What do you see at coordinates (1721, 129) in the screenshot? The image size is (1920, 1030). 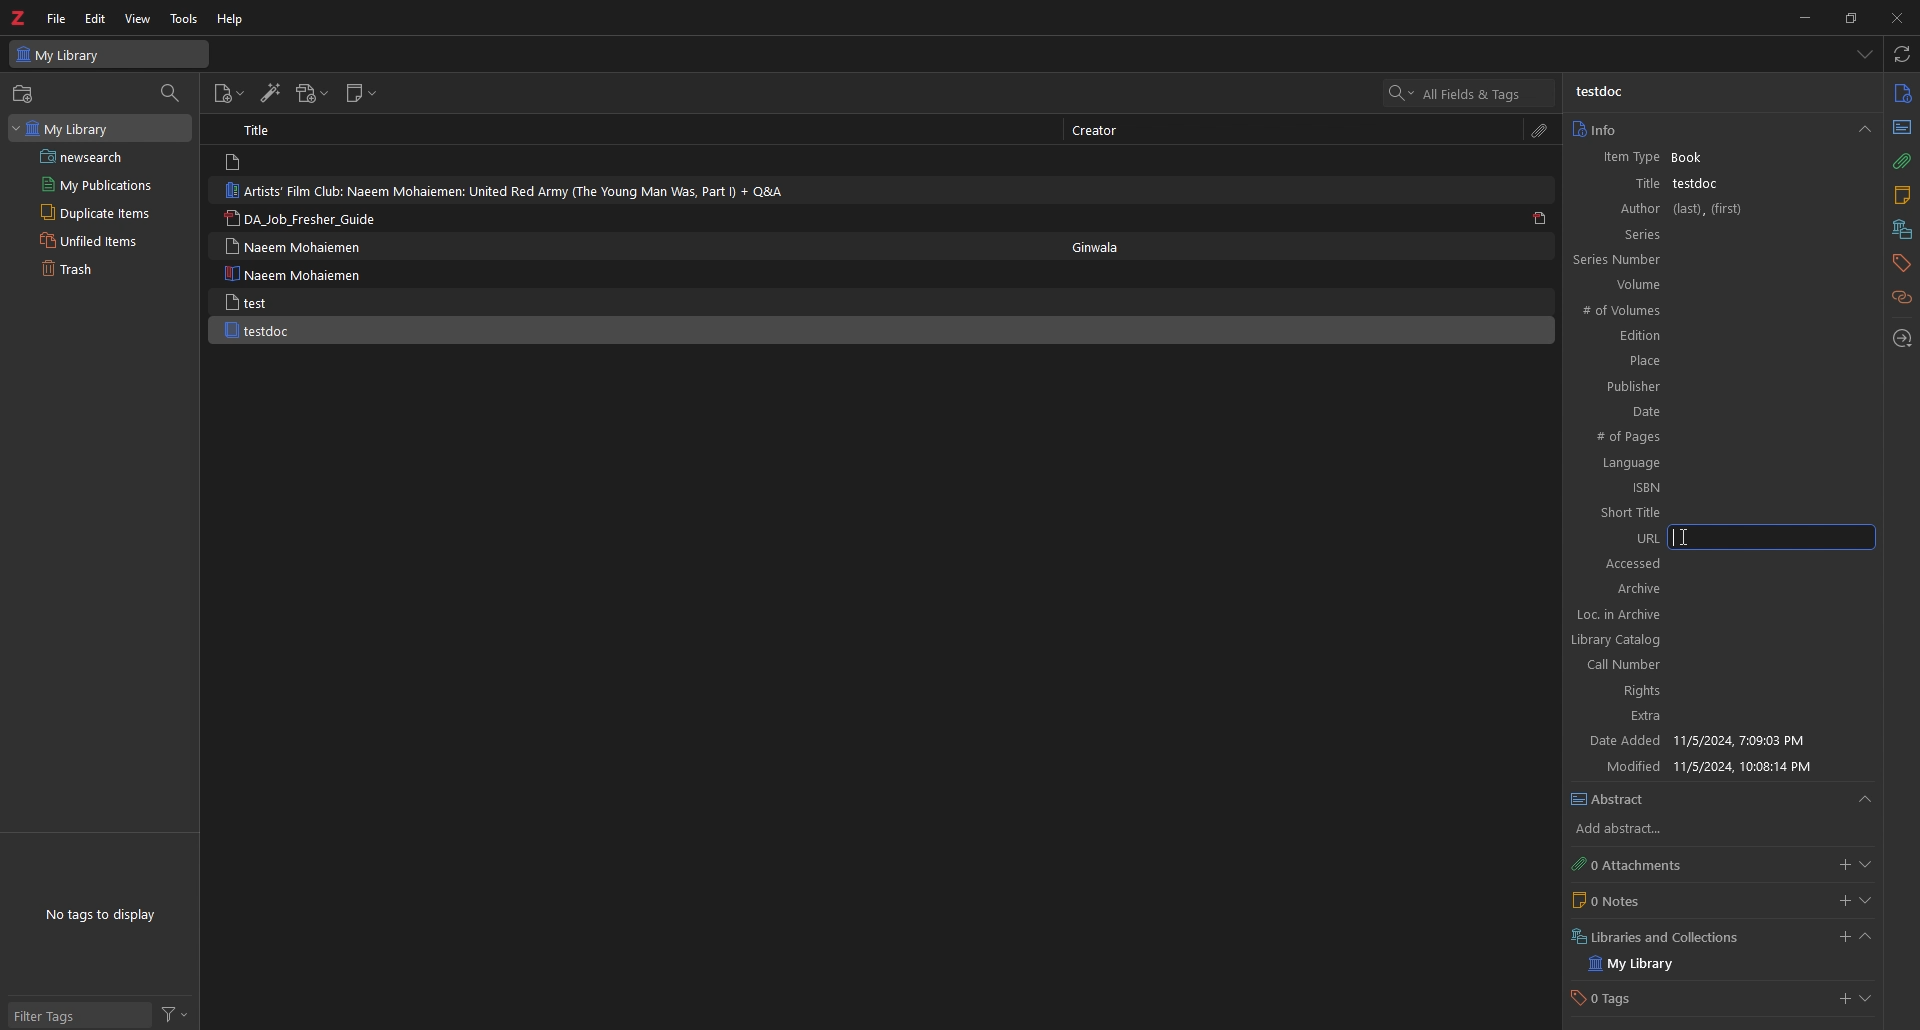 I see `info` at bounding box center [1721, 129].